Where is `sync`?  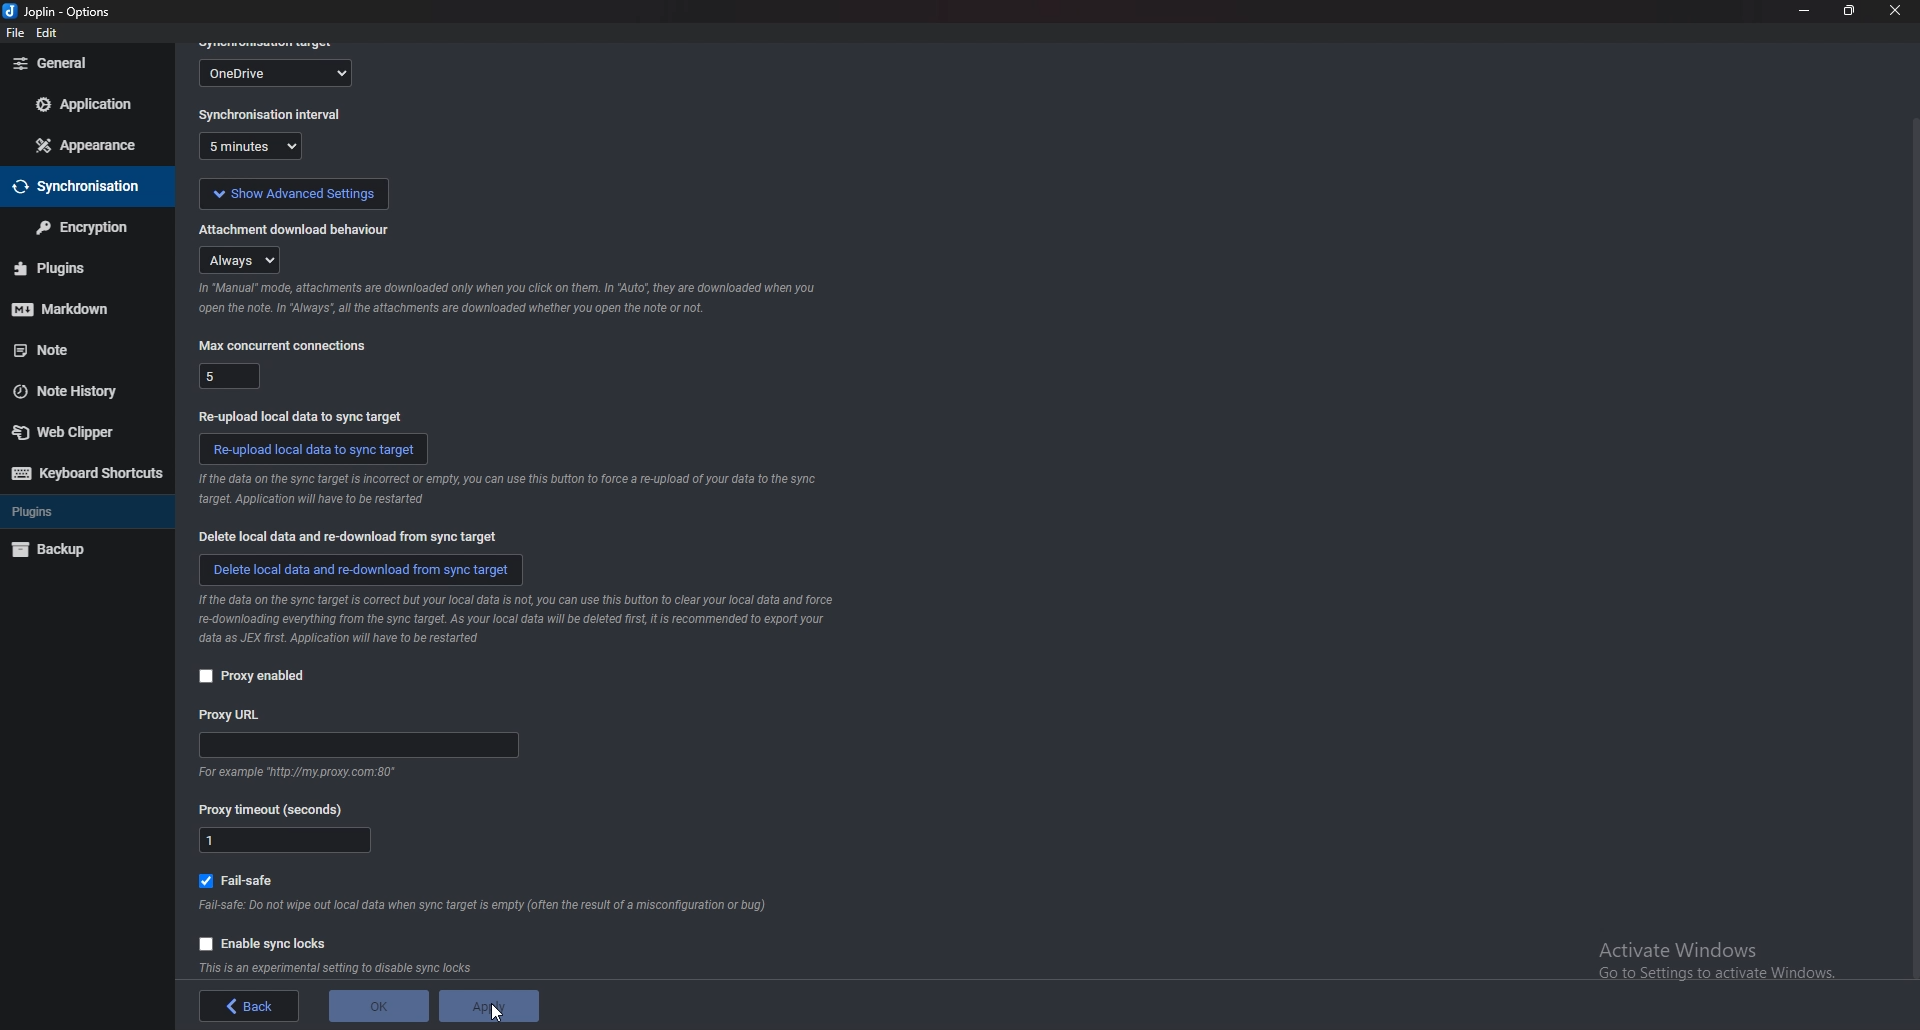 sync is located at coordinates (81, 188).